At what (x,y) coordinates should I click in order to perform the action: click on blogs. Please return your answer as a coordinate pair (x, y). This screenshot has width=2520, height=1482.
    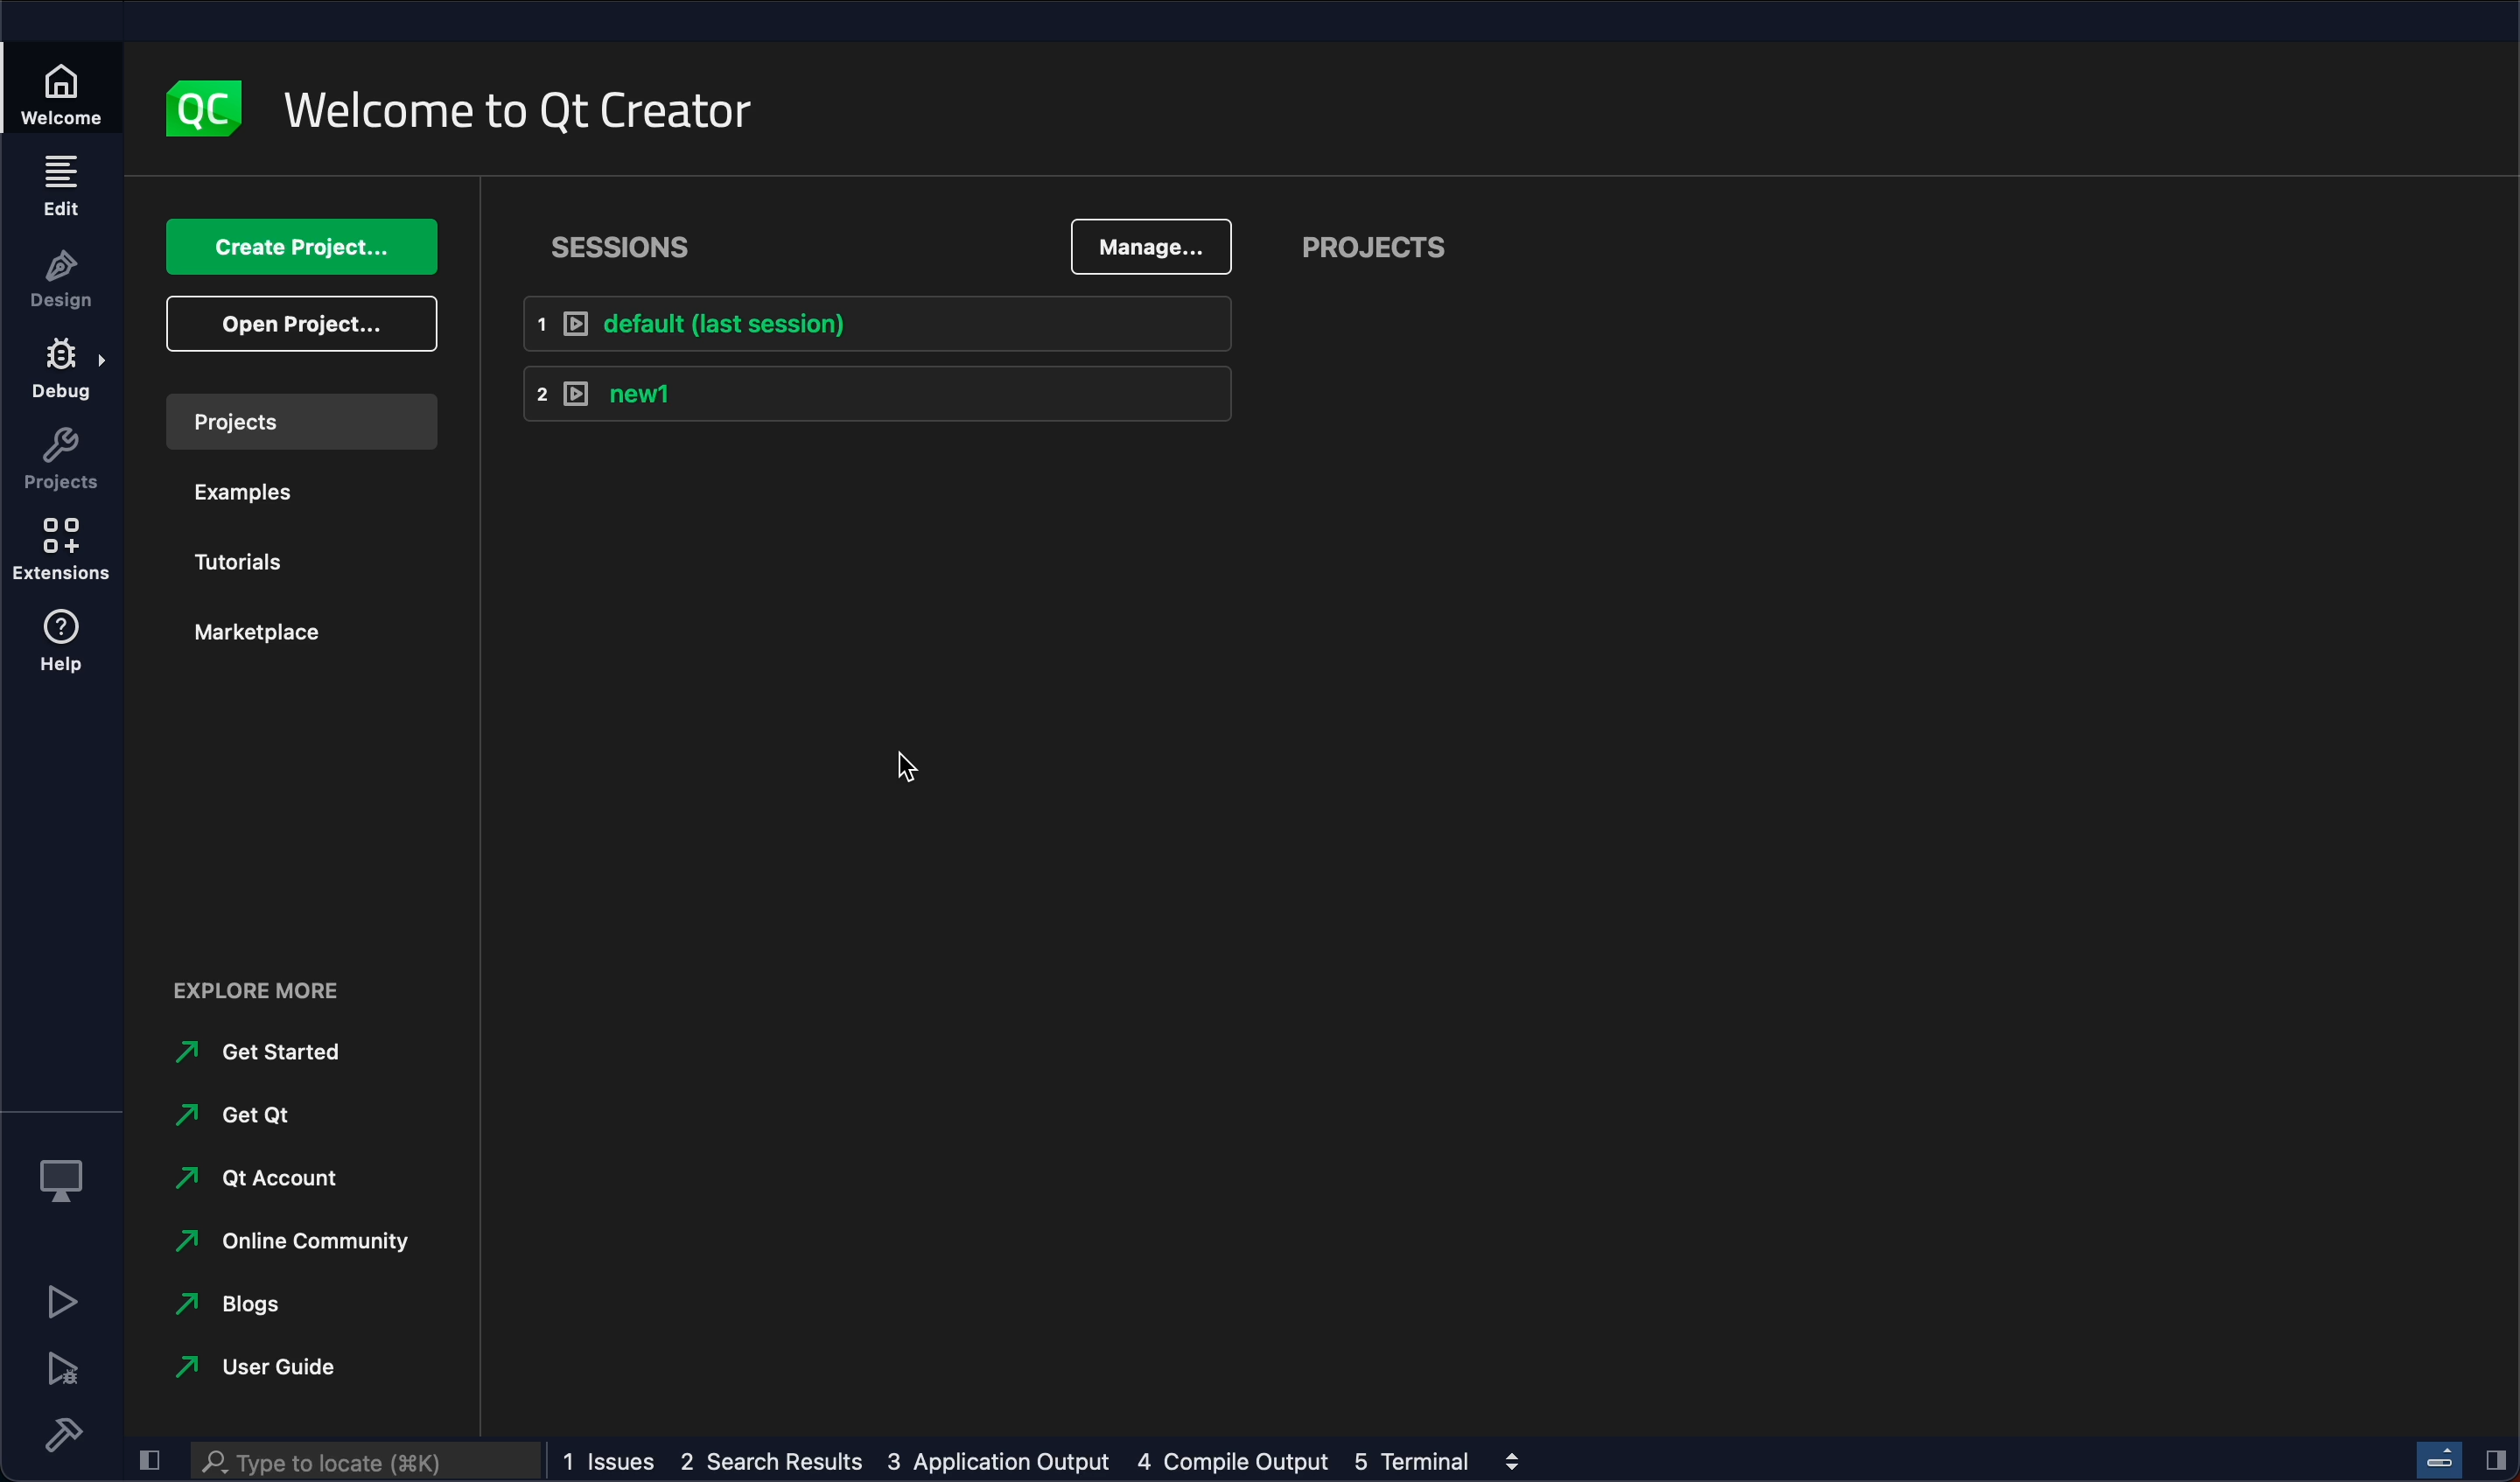
    Looking at the image, I should click on (260, 1304).